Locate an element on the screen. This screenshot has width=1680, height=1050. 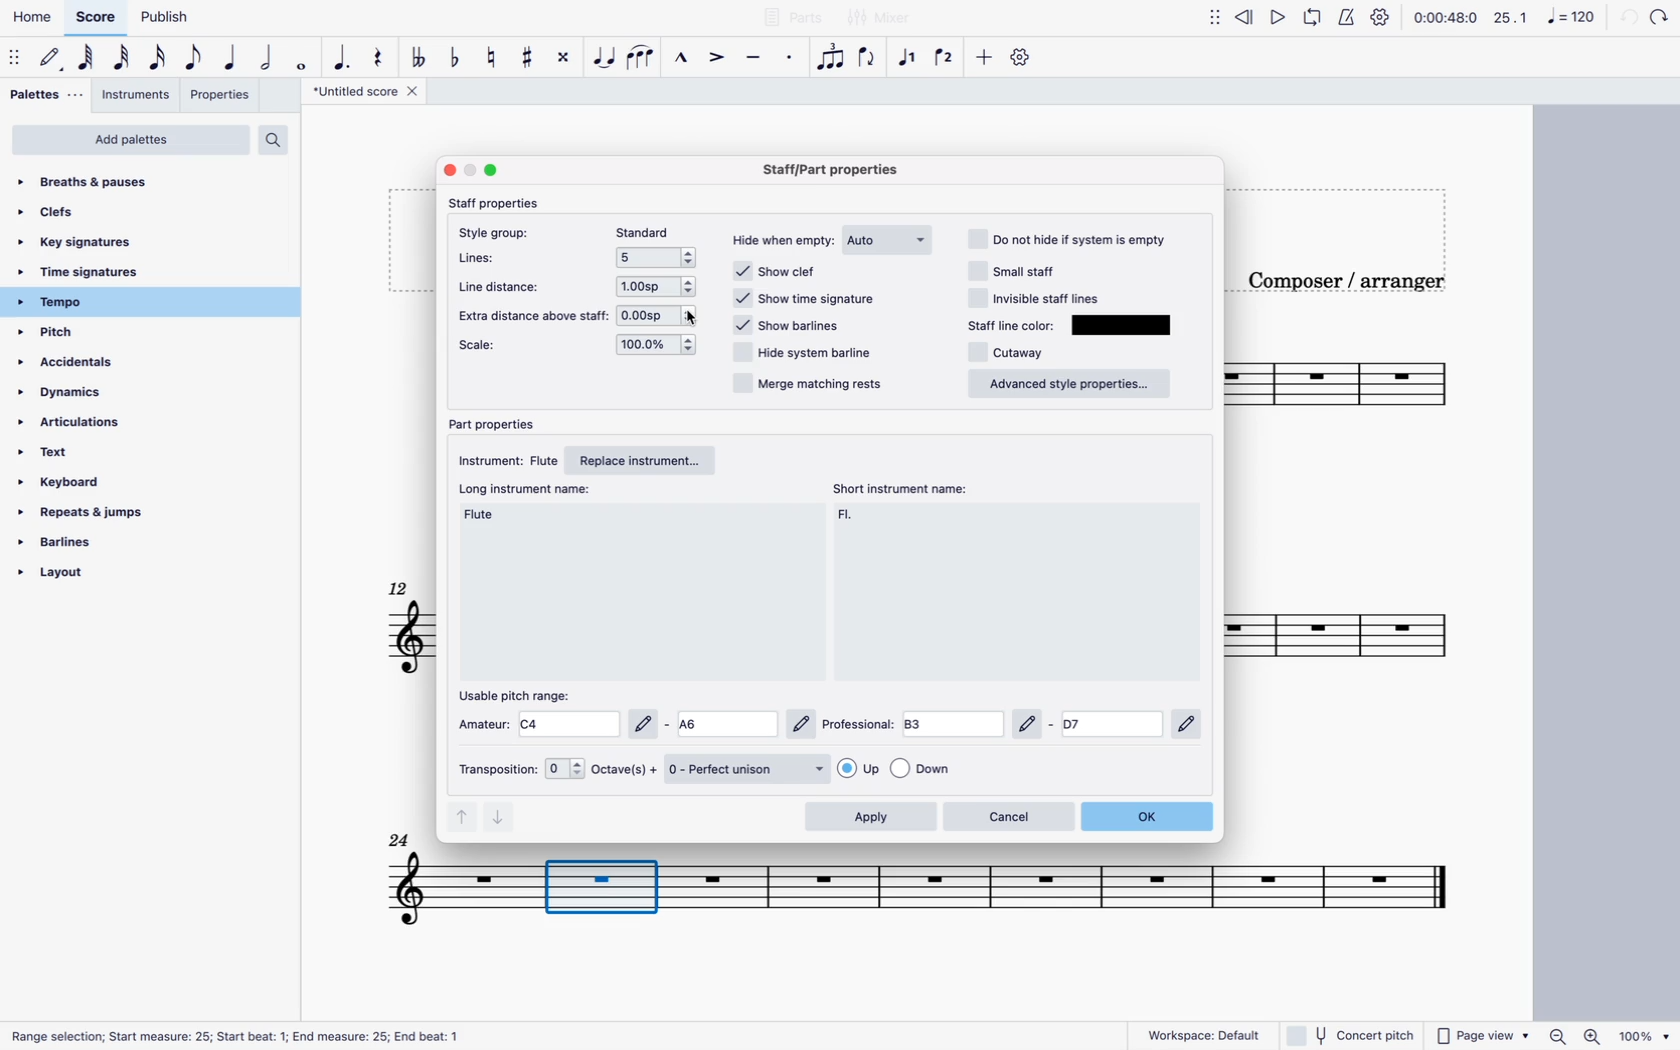
short instrument name is located at coordinates (852, 517).